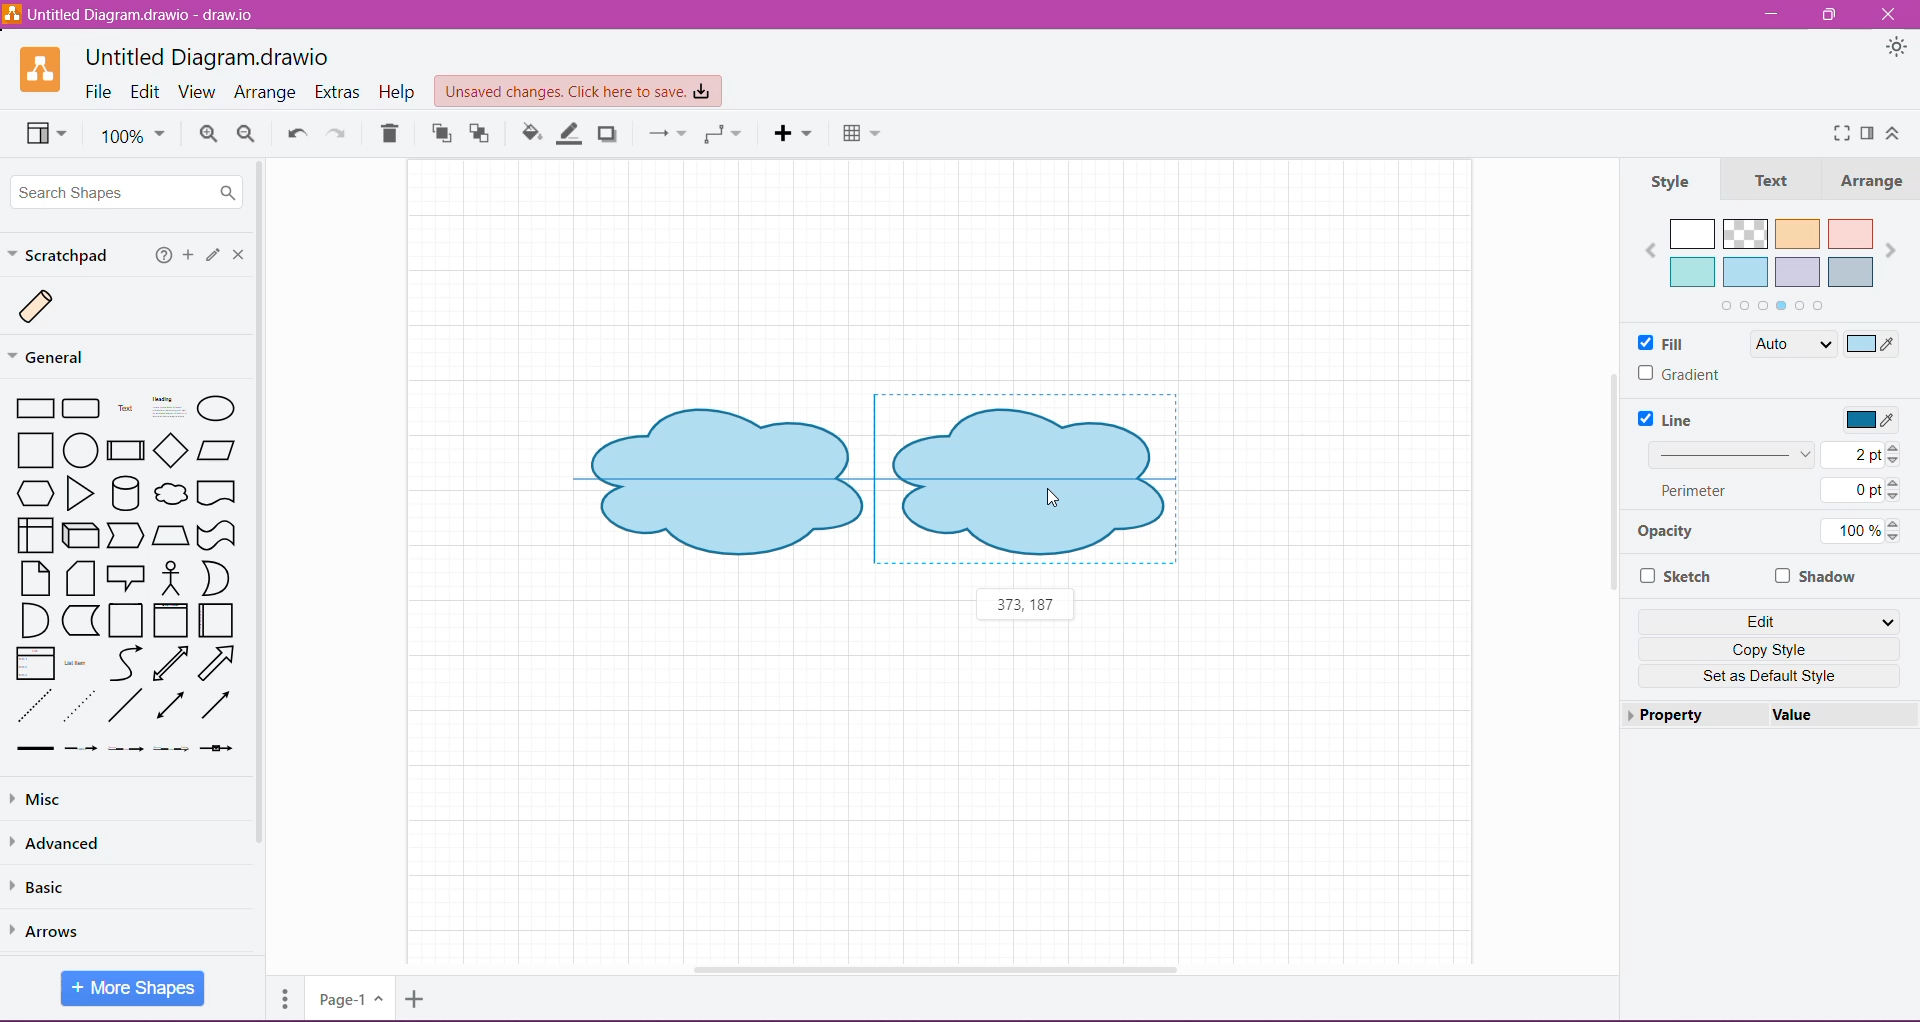  What do you see at coordinates (1683, 374) in the screenshot?
I see `Gradient` at bounding box center [1683, 374].